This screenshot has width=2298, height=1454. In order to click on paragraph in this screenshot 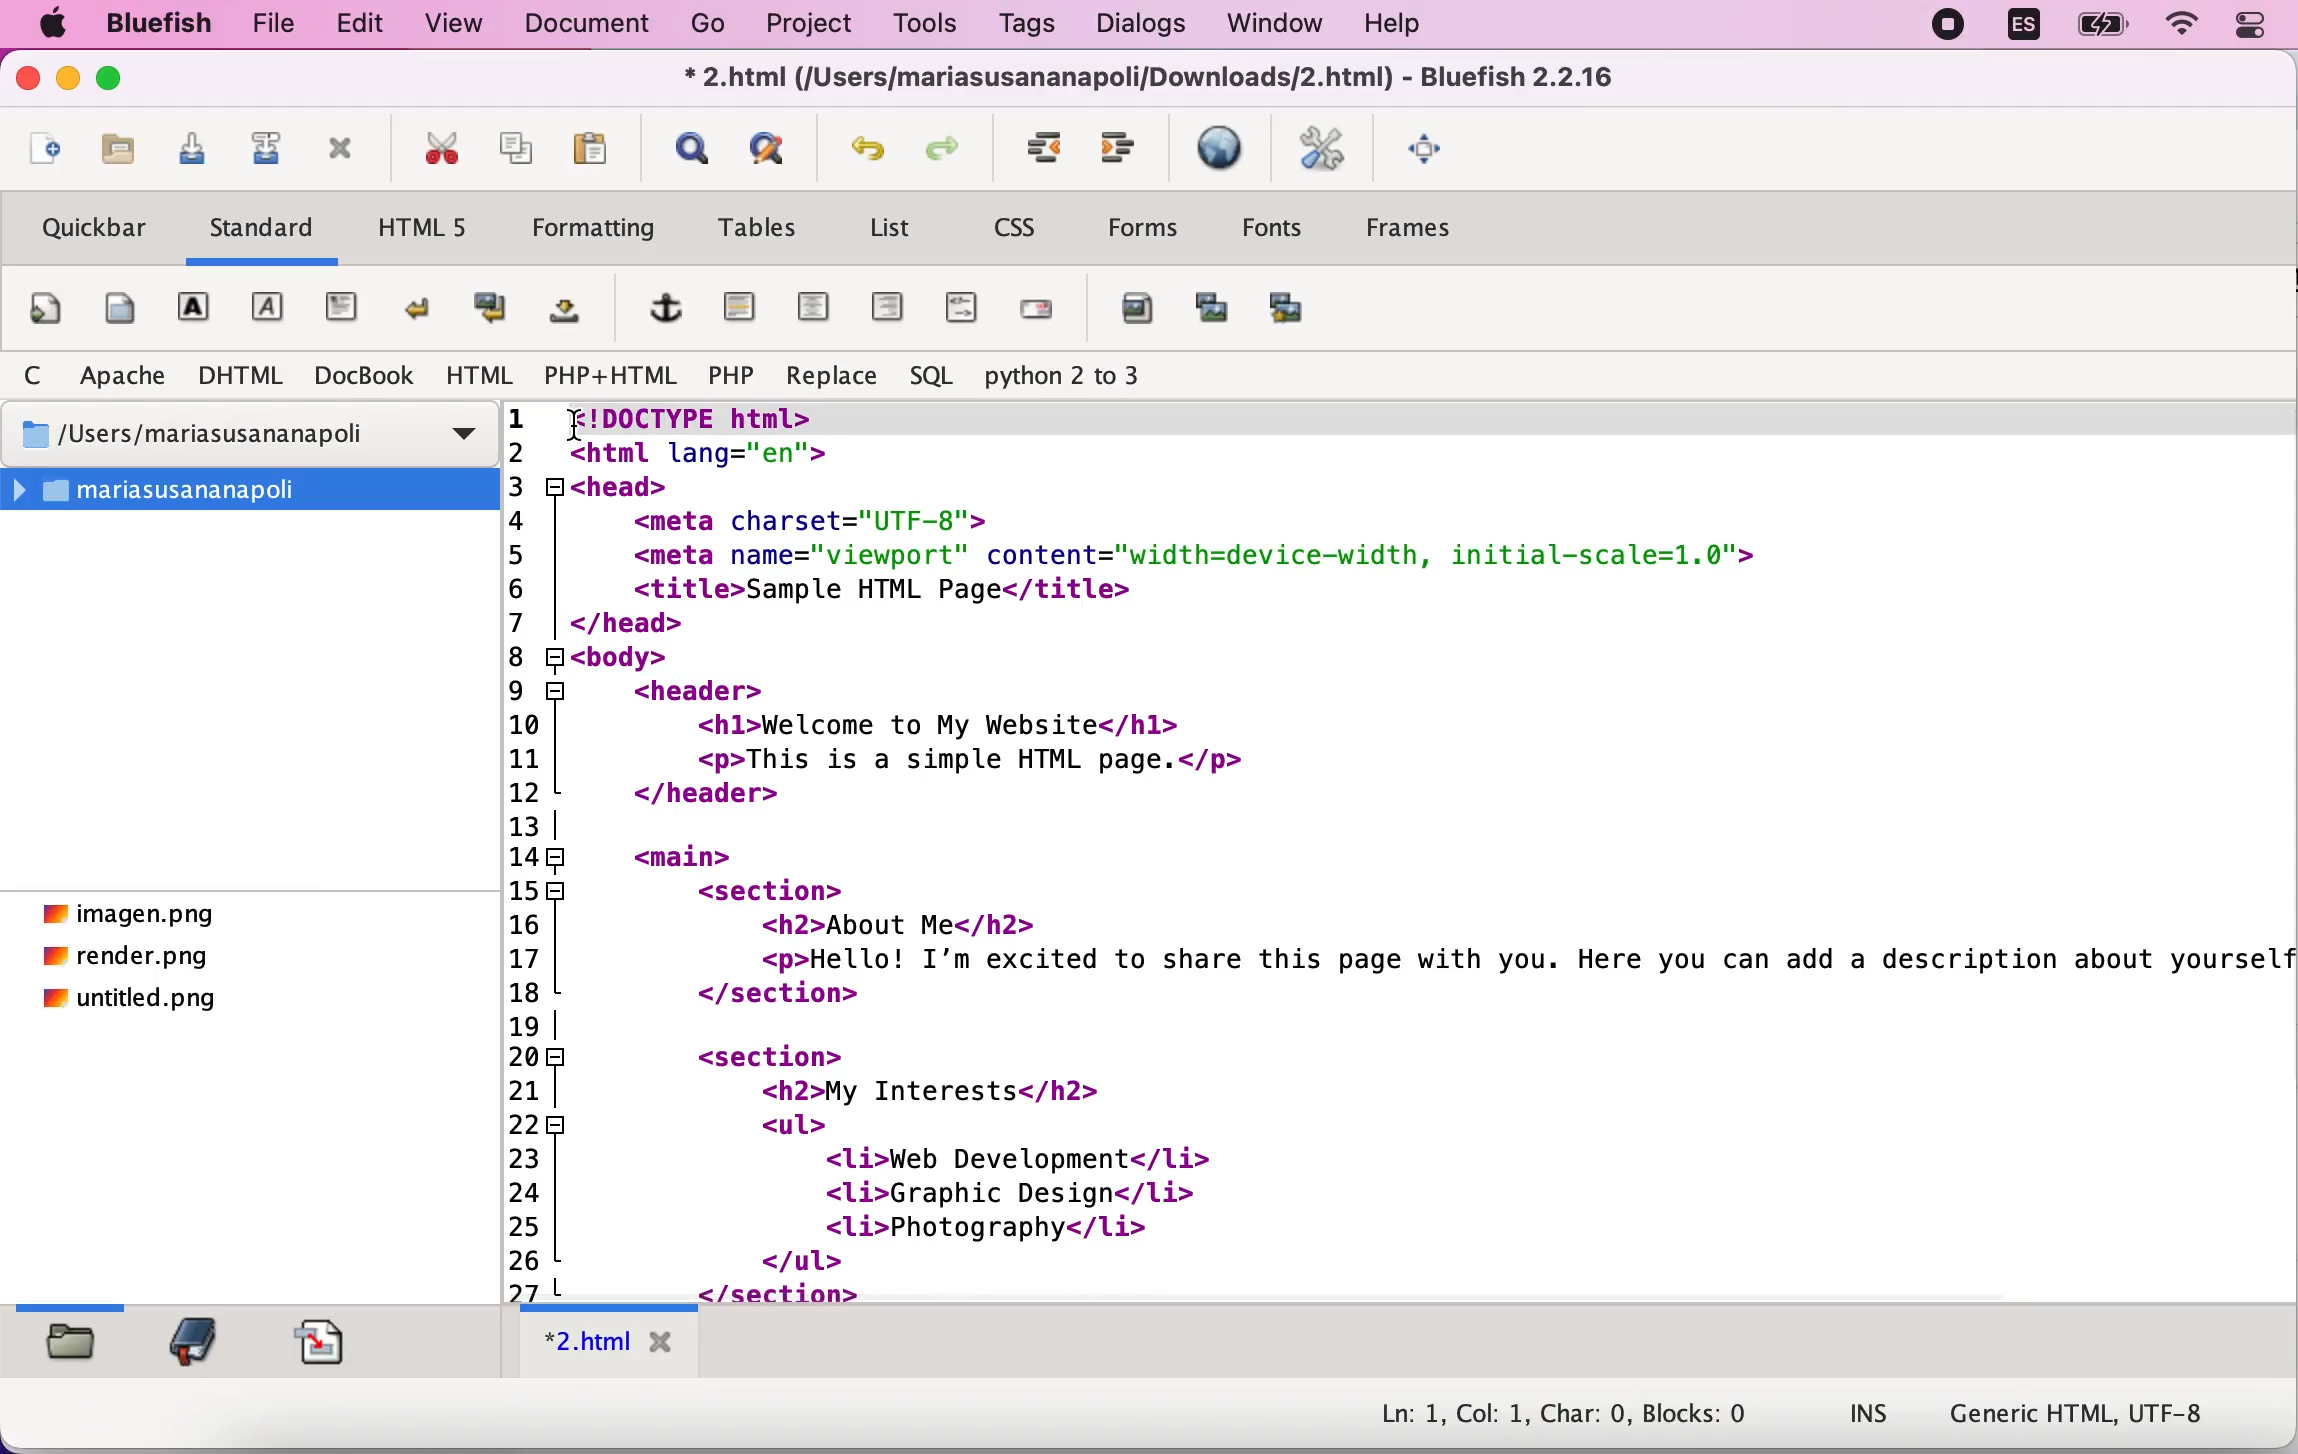, I will do `click(343, 312)`.